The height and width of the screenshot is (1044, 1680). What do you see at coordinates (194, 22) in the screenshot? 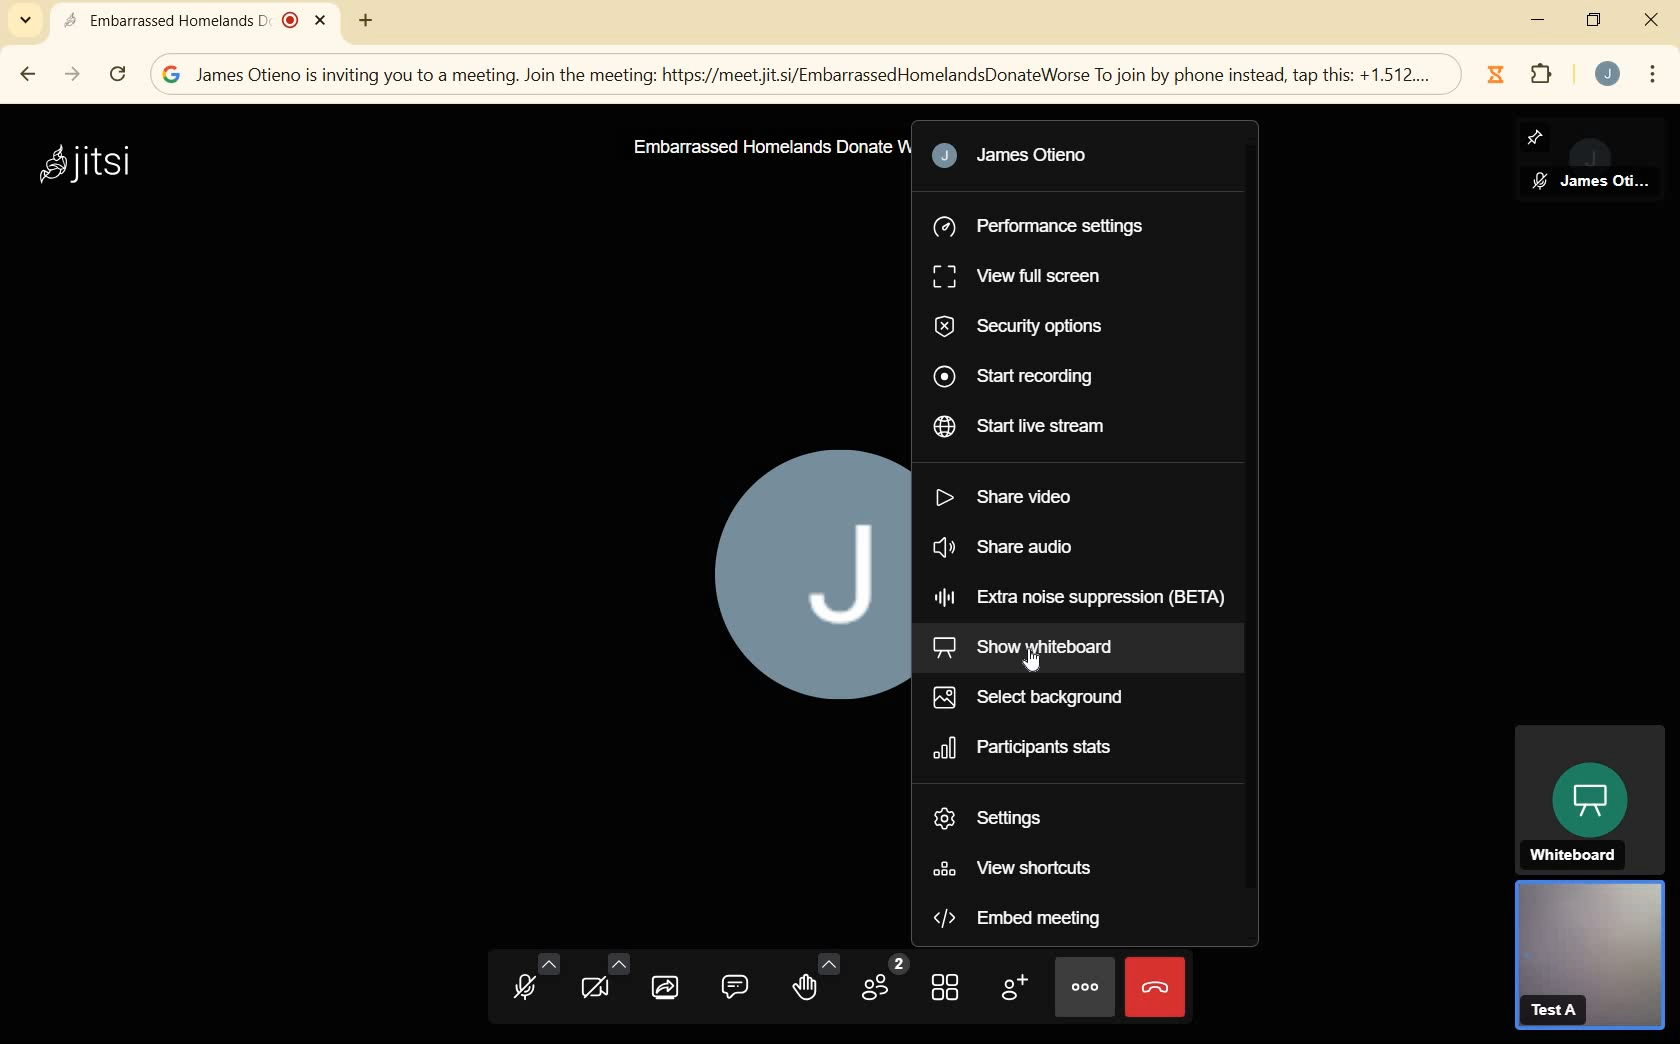
I see `Embarrassed Homelands D` at bounding box center [194, 22].